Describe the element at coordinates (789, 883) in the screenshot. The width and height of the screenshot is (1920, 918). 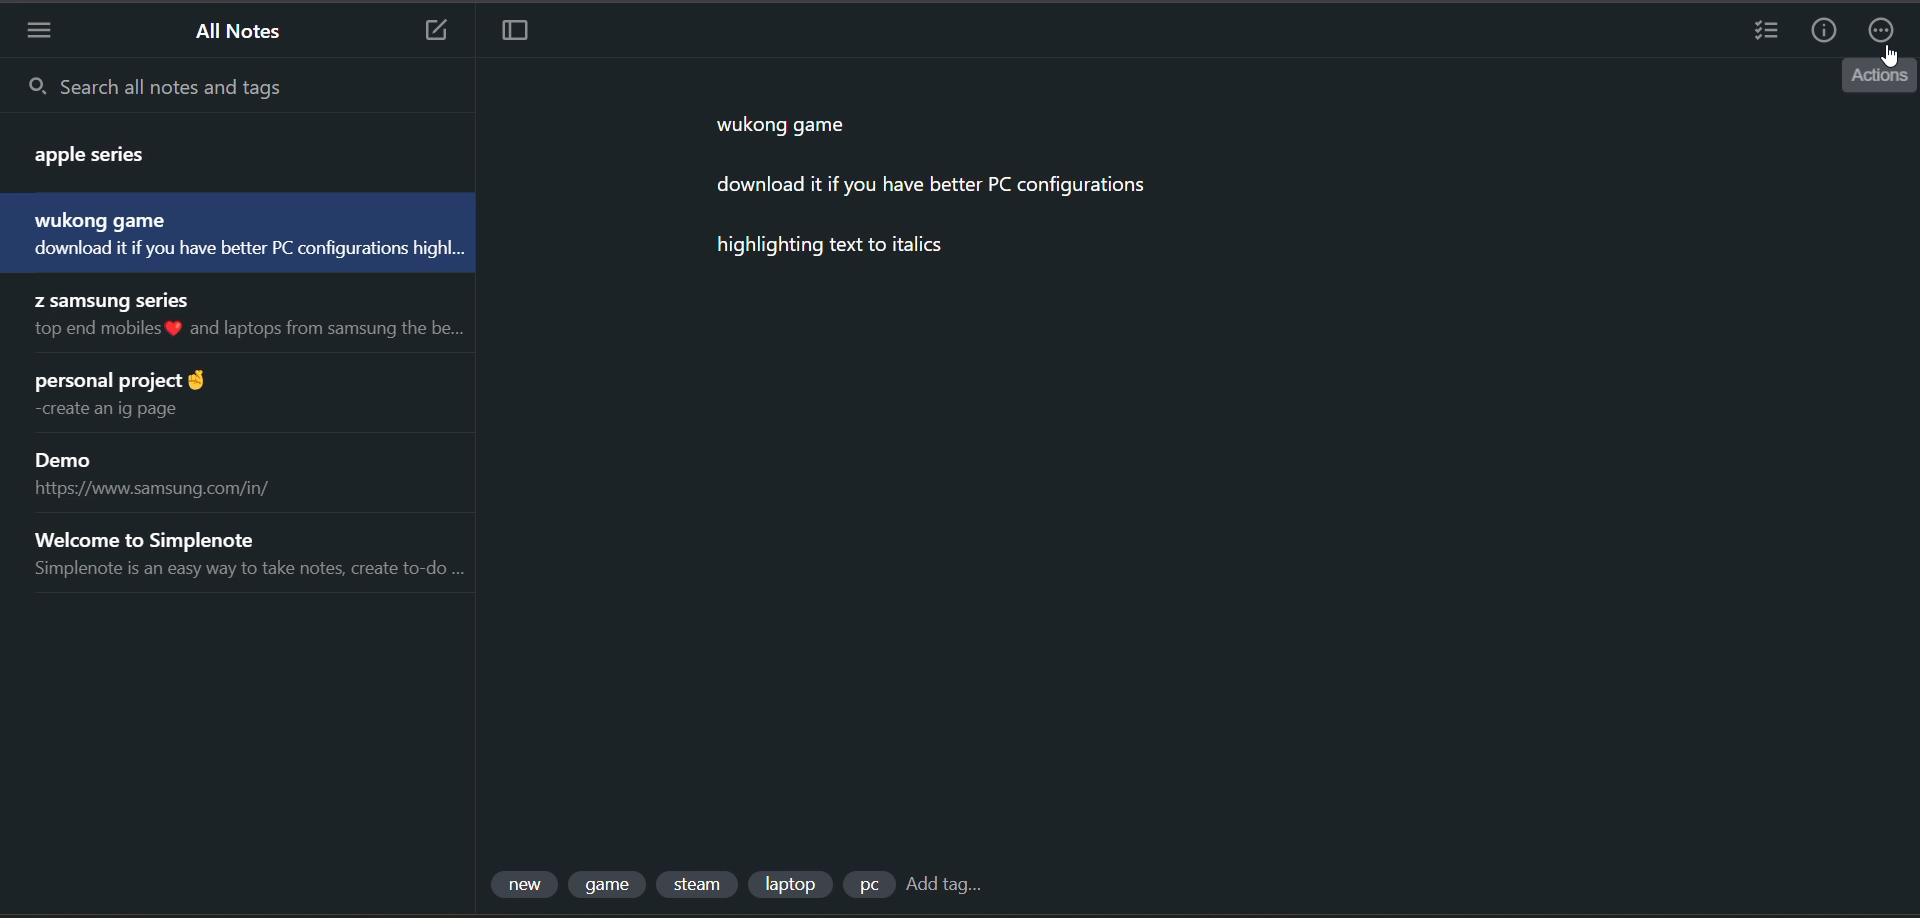
I see `tag 4` at that location.